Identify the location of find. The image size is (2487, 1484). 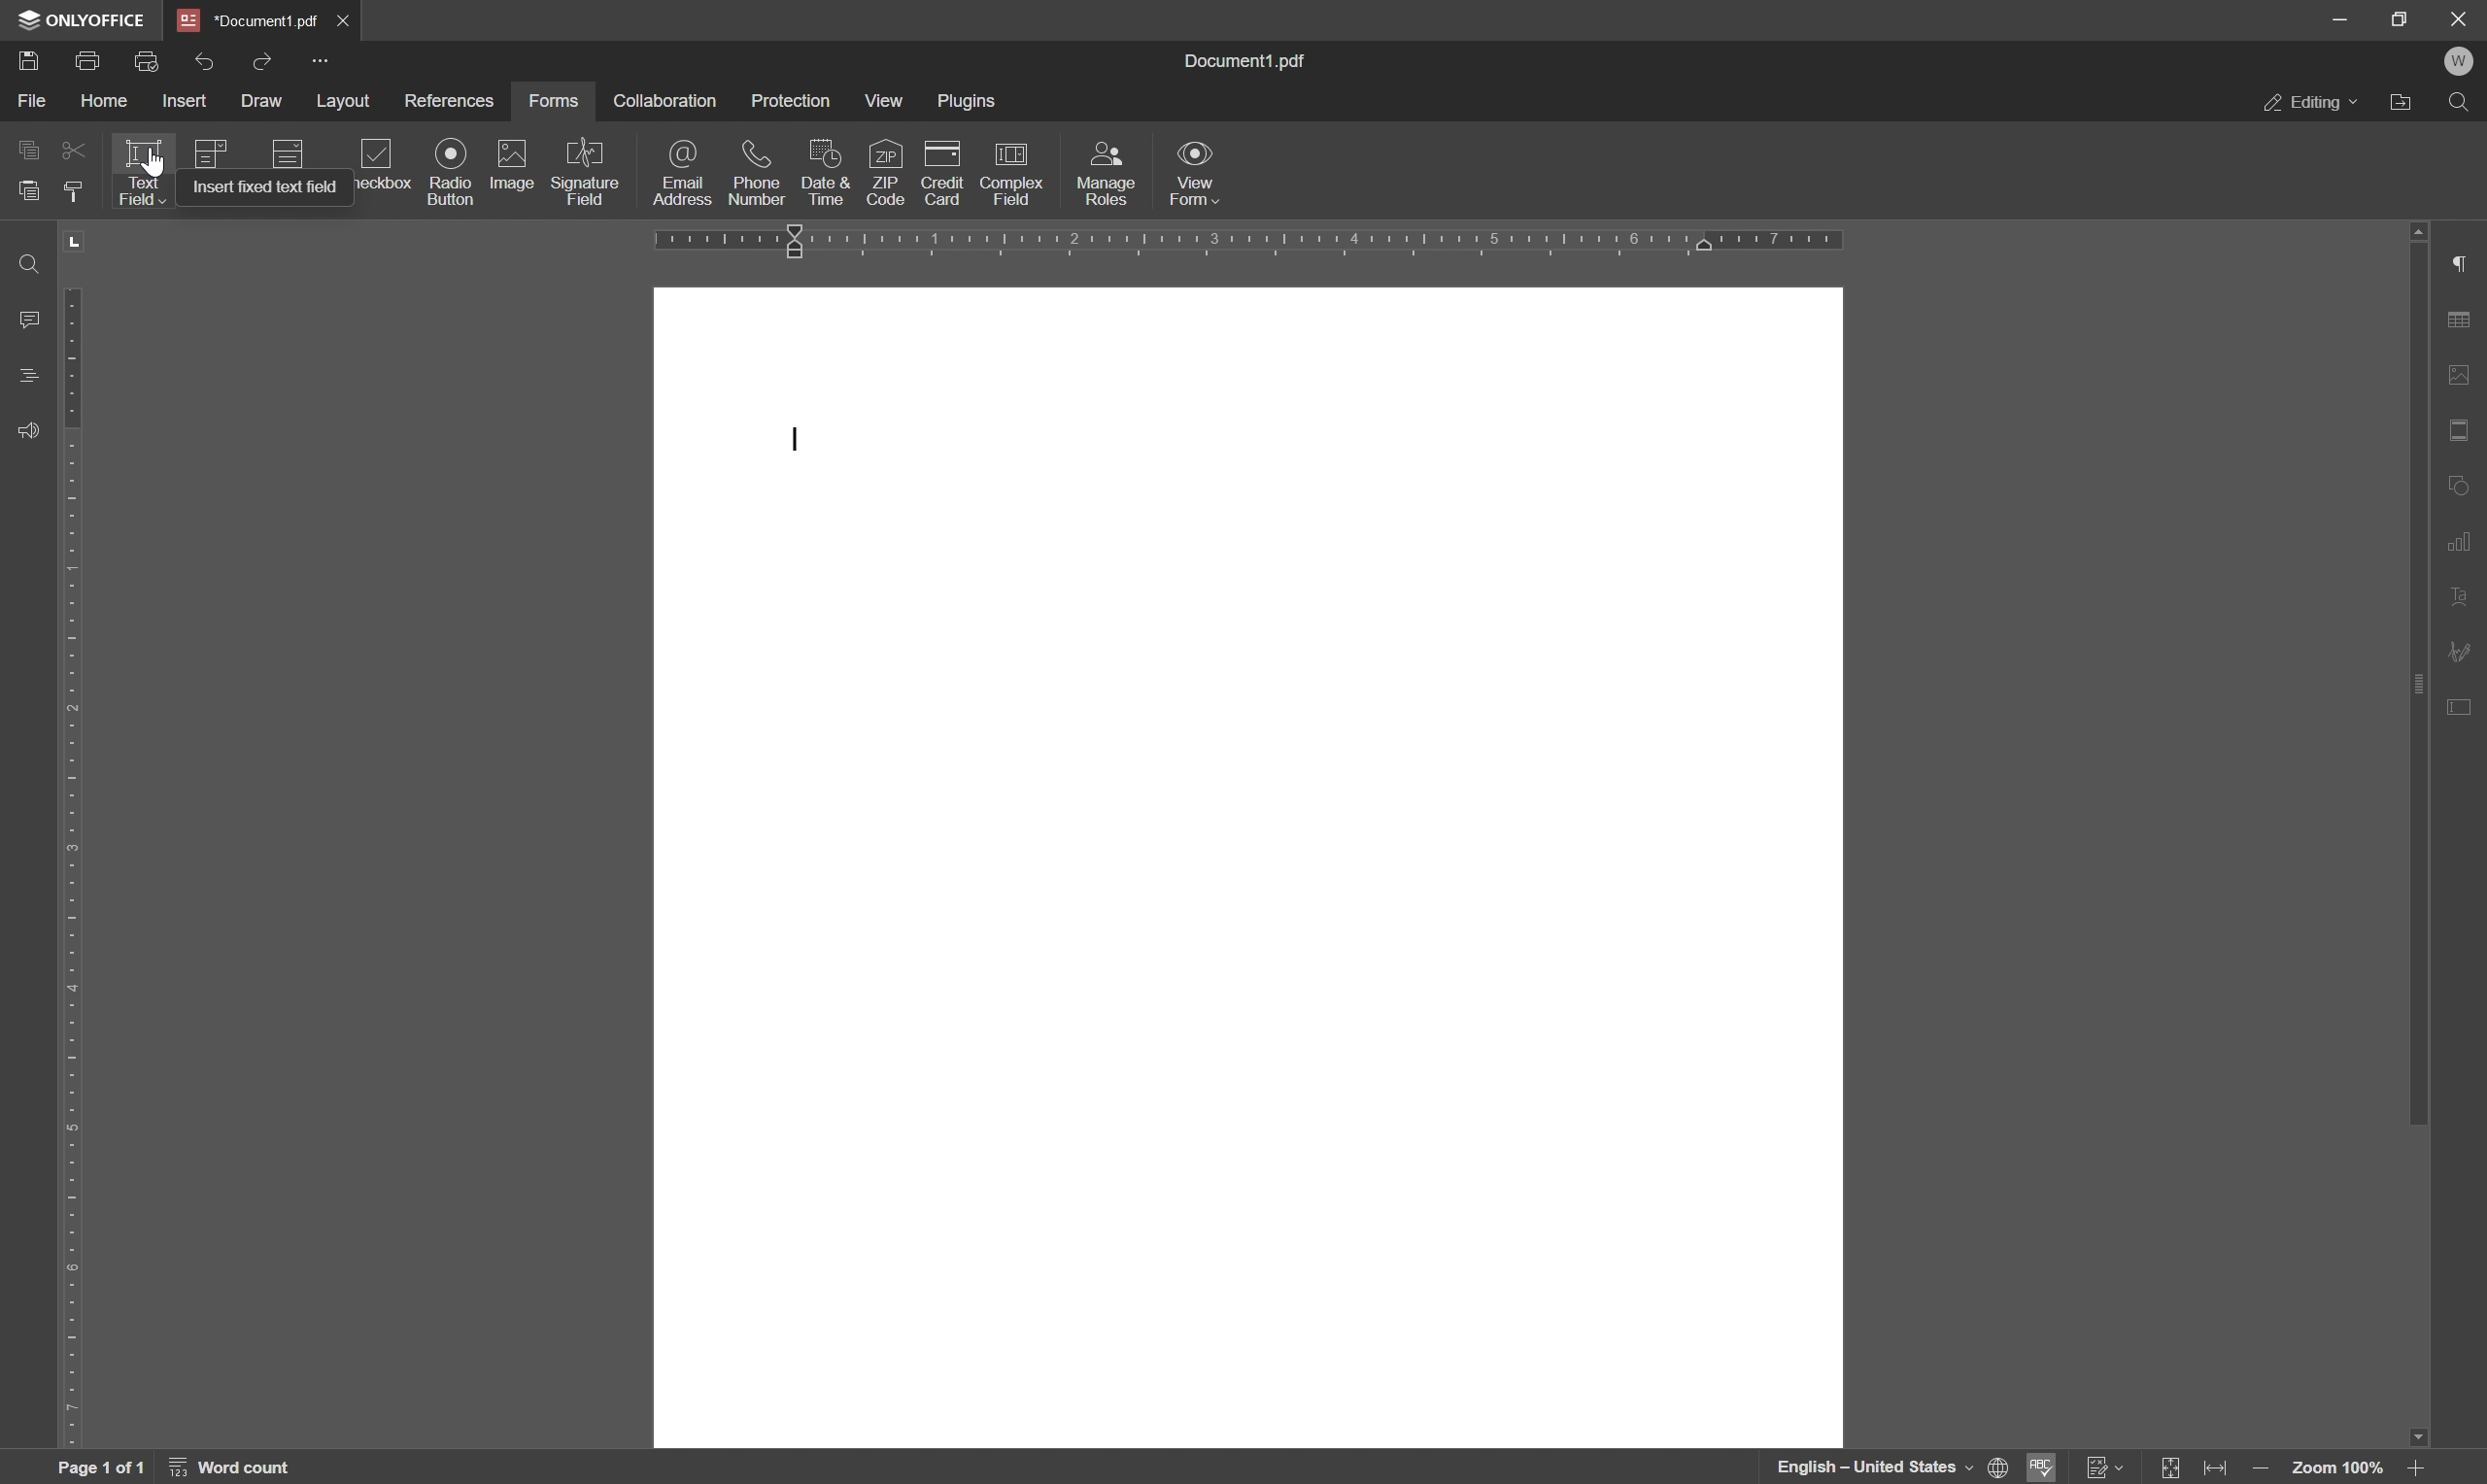
(26, 259).